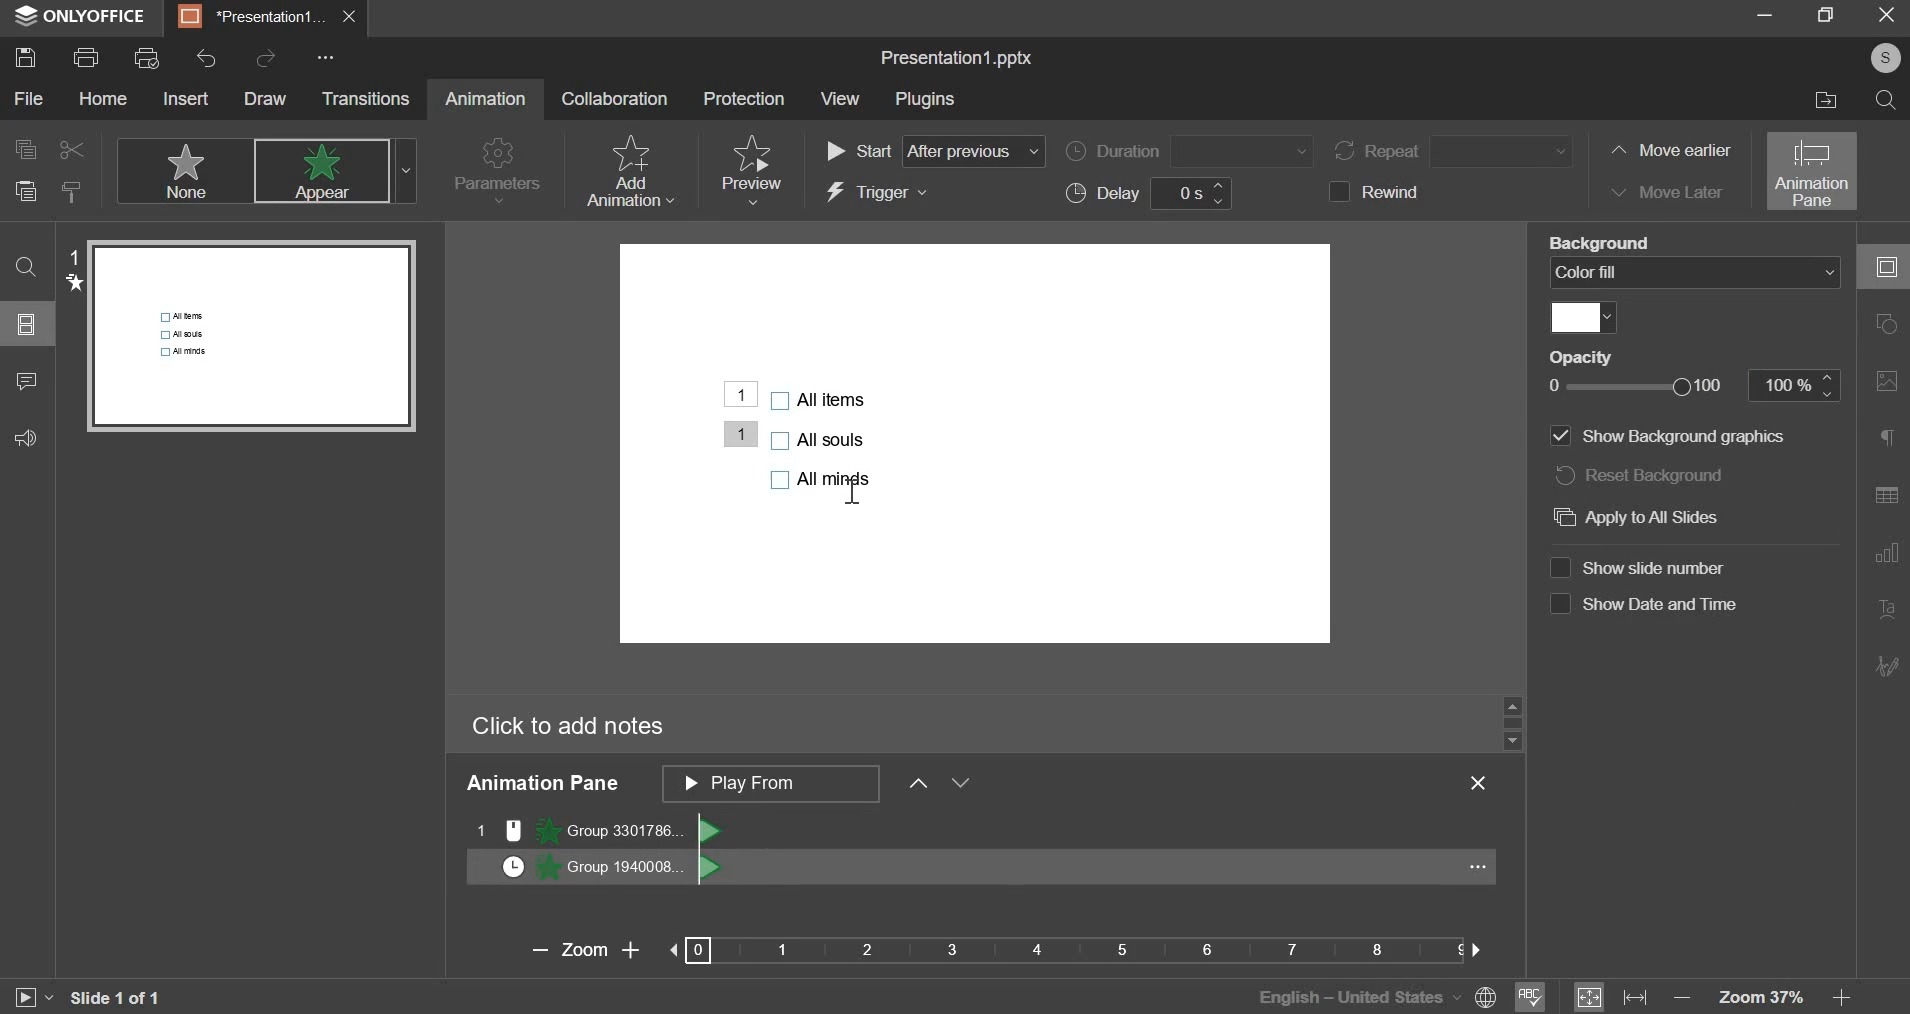 Image resolution: width=1910 pixels, height=1014 pixels. Describe the element at coordinates (740, 435) in the screenshot. I see `Animation added` at that location.